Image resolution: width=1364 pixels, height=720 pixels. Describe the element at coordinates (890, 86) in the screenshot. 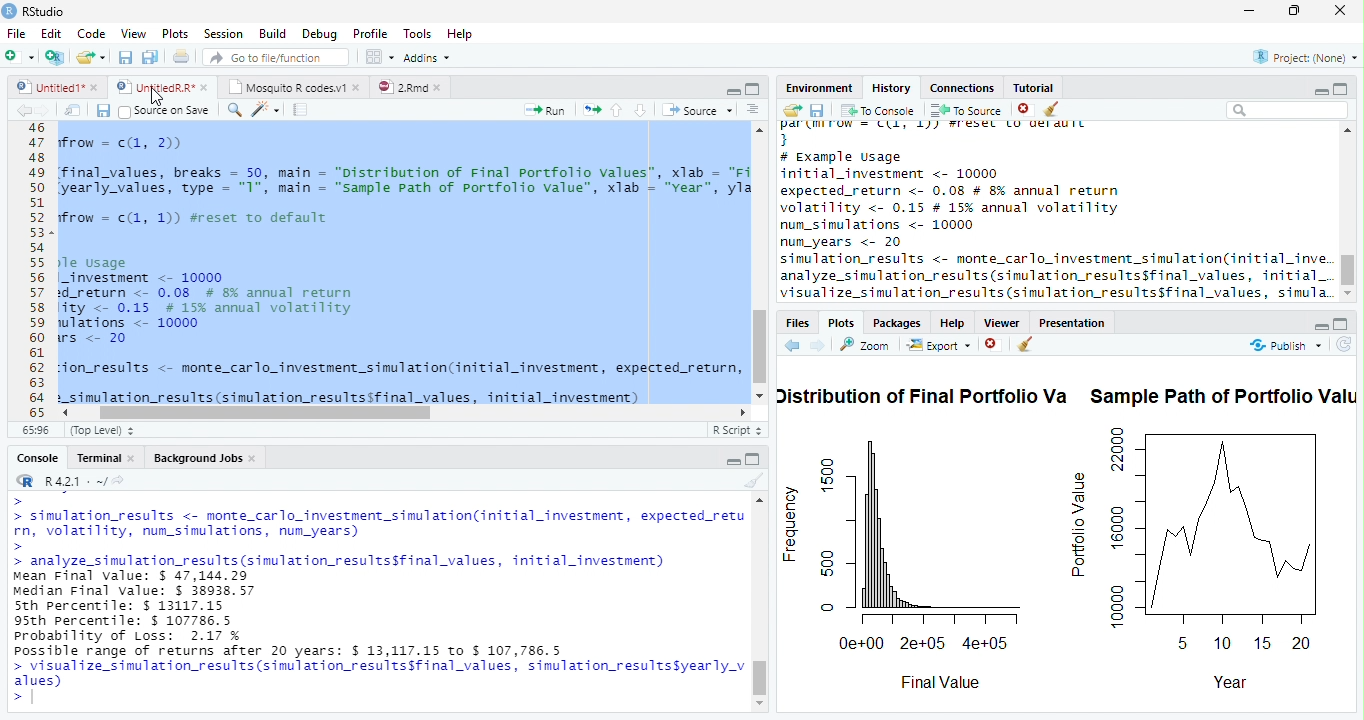

I see `History` at that location.